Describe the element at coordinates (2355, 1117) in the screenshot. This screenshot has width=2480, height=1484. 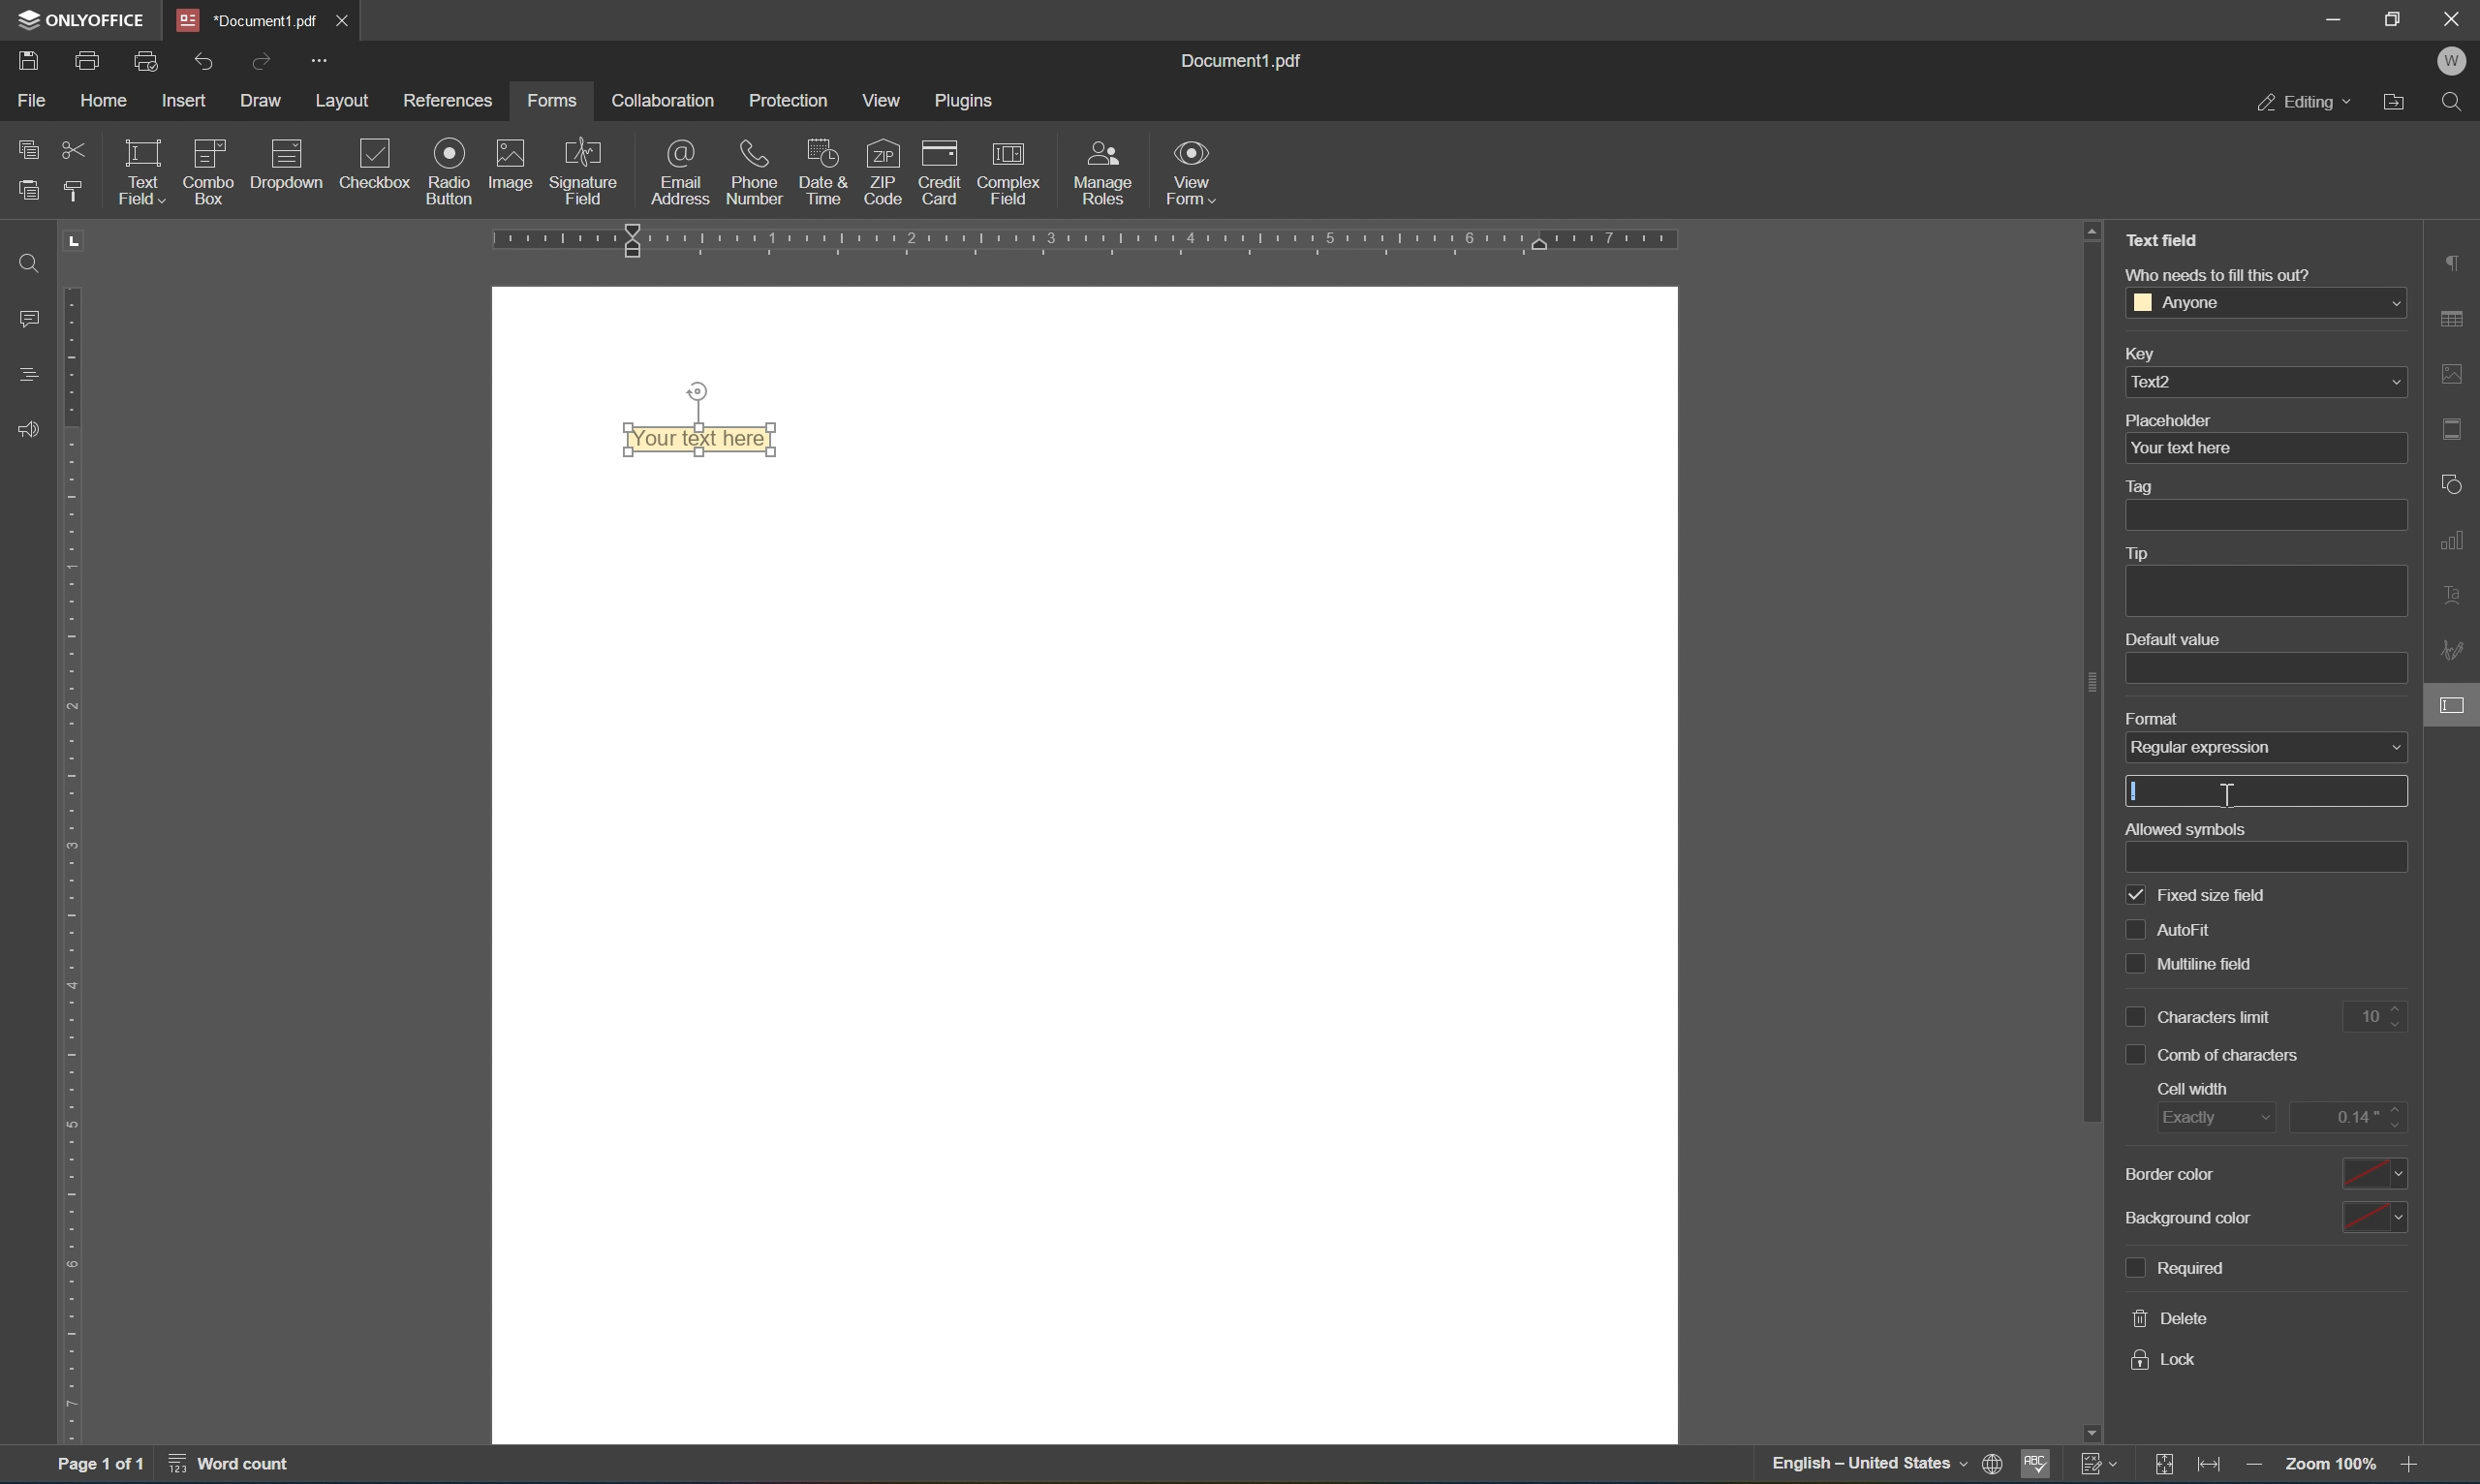
I see `0.14` at that location.